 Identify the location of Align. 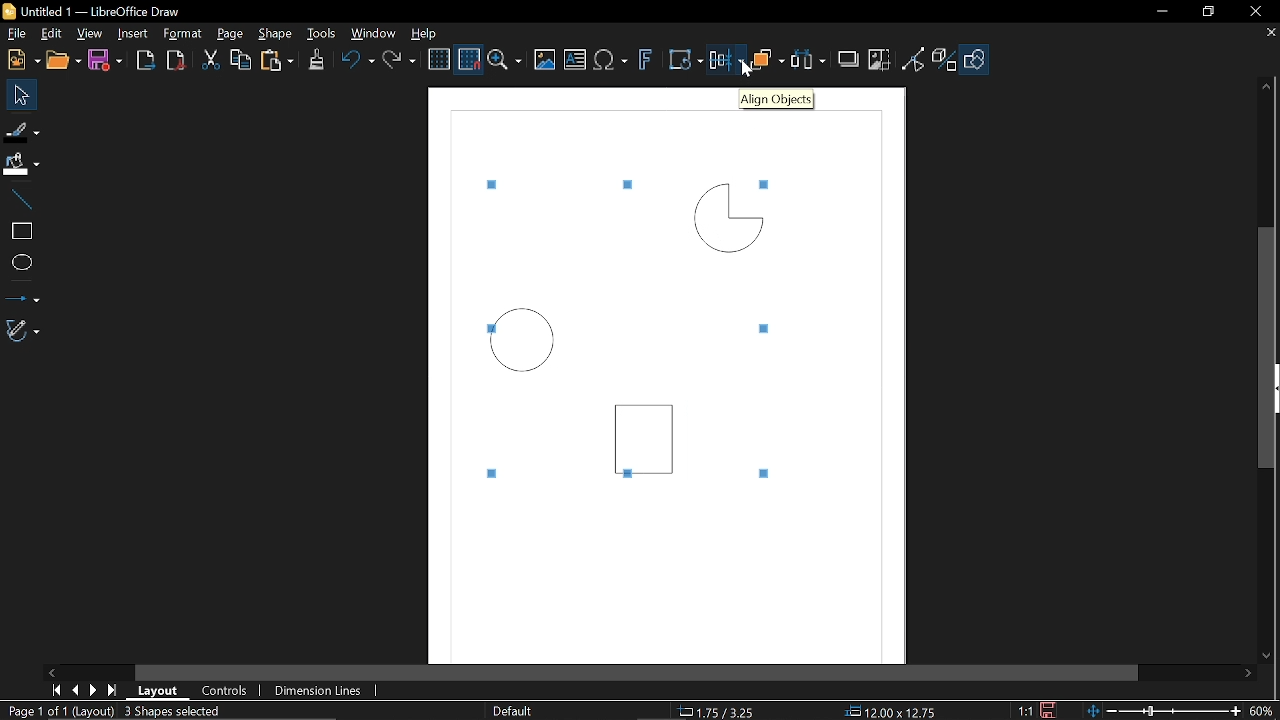
(726, 63).